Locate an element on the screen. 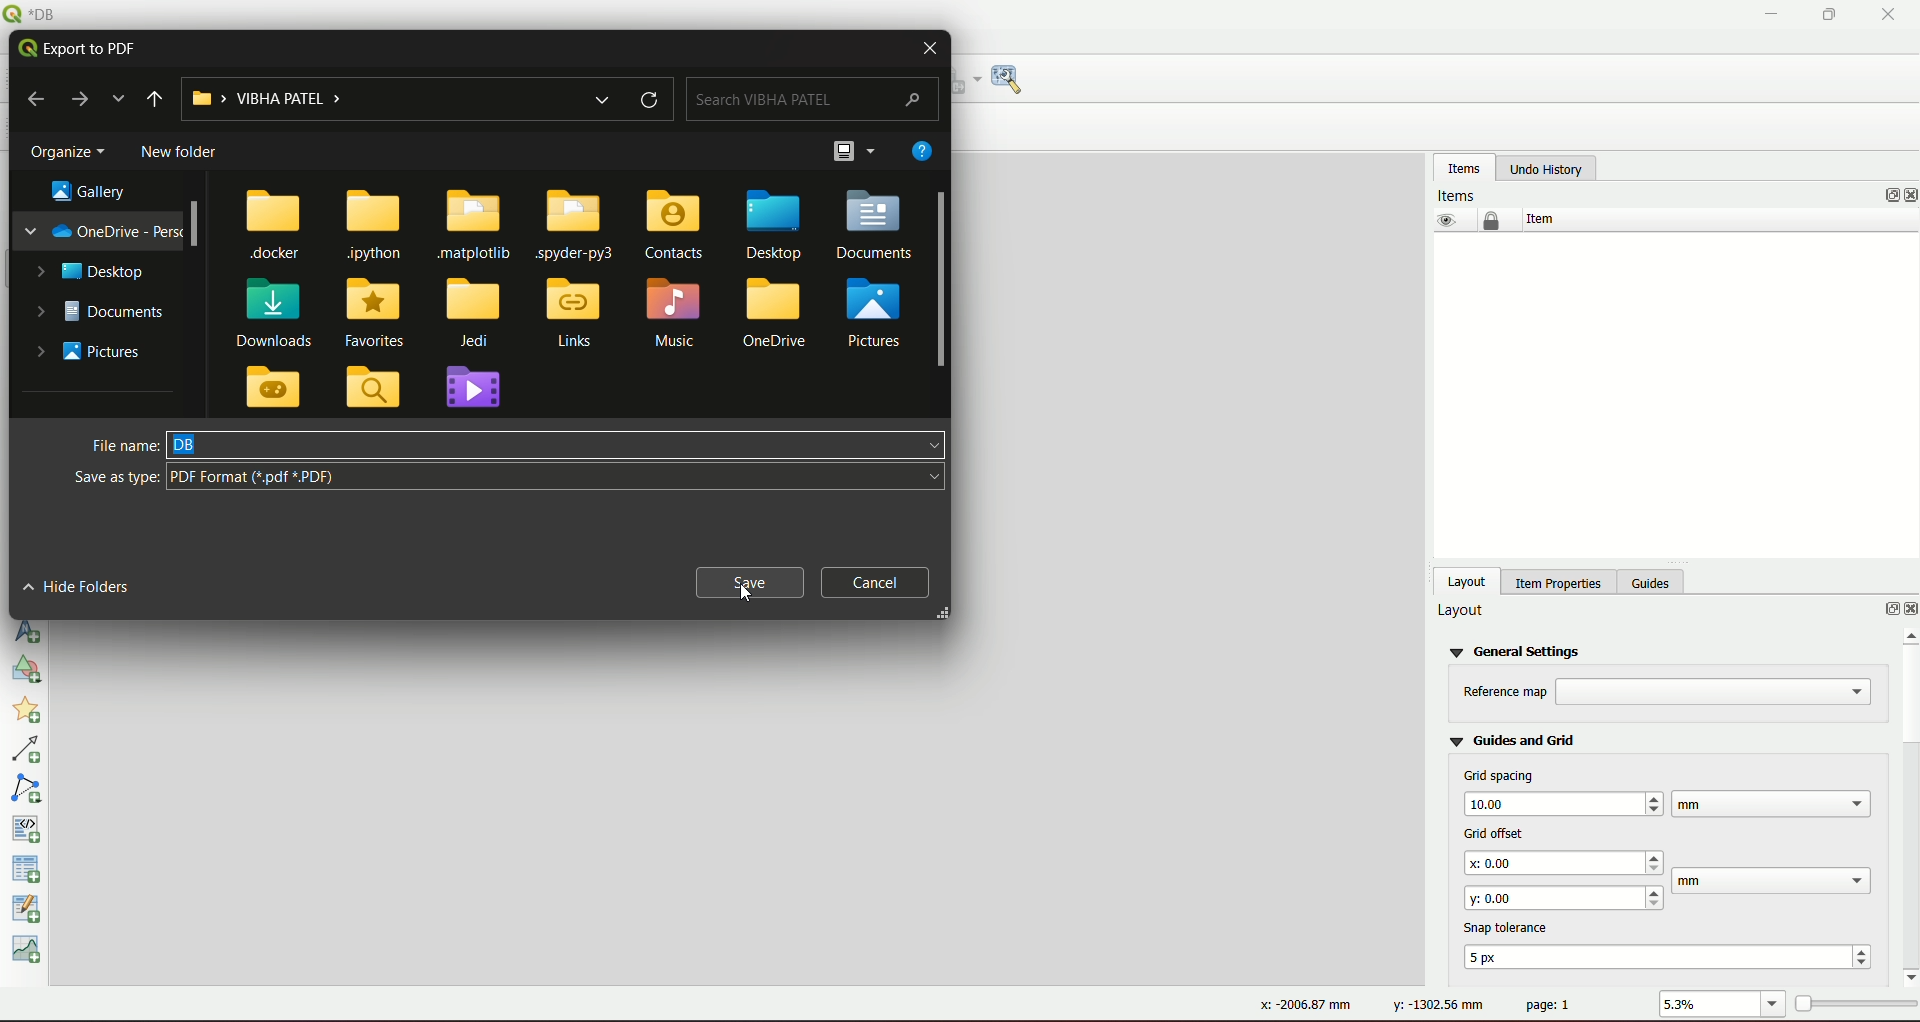 The width and height of the screenshot is (1920, 1022). Reference map is located at coordinates (1505, 692).